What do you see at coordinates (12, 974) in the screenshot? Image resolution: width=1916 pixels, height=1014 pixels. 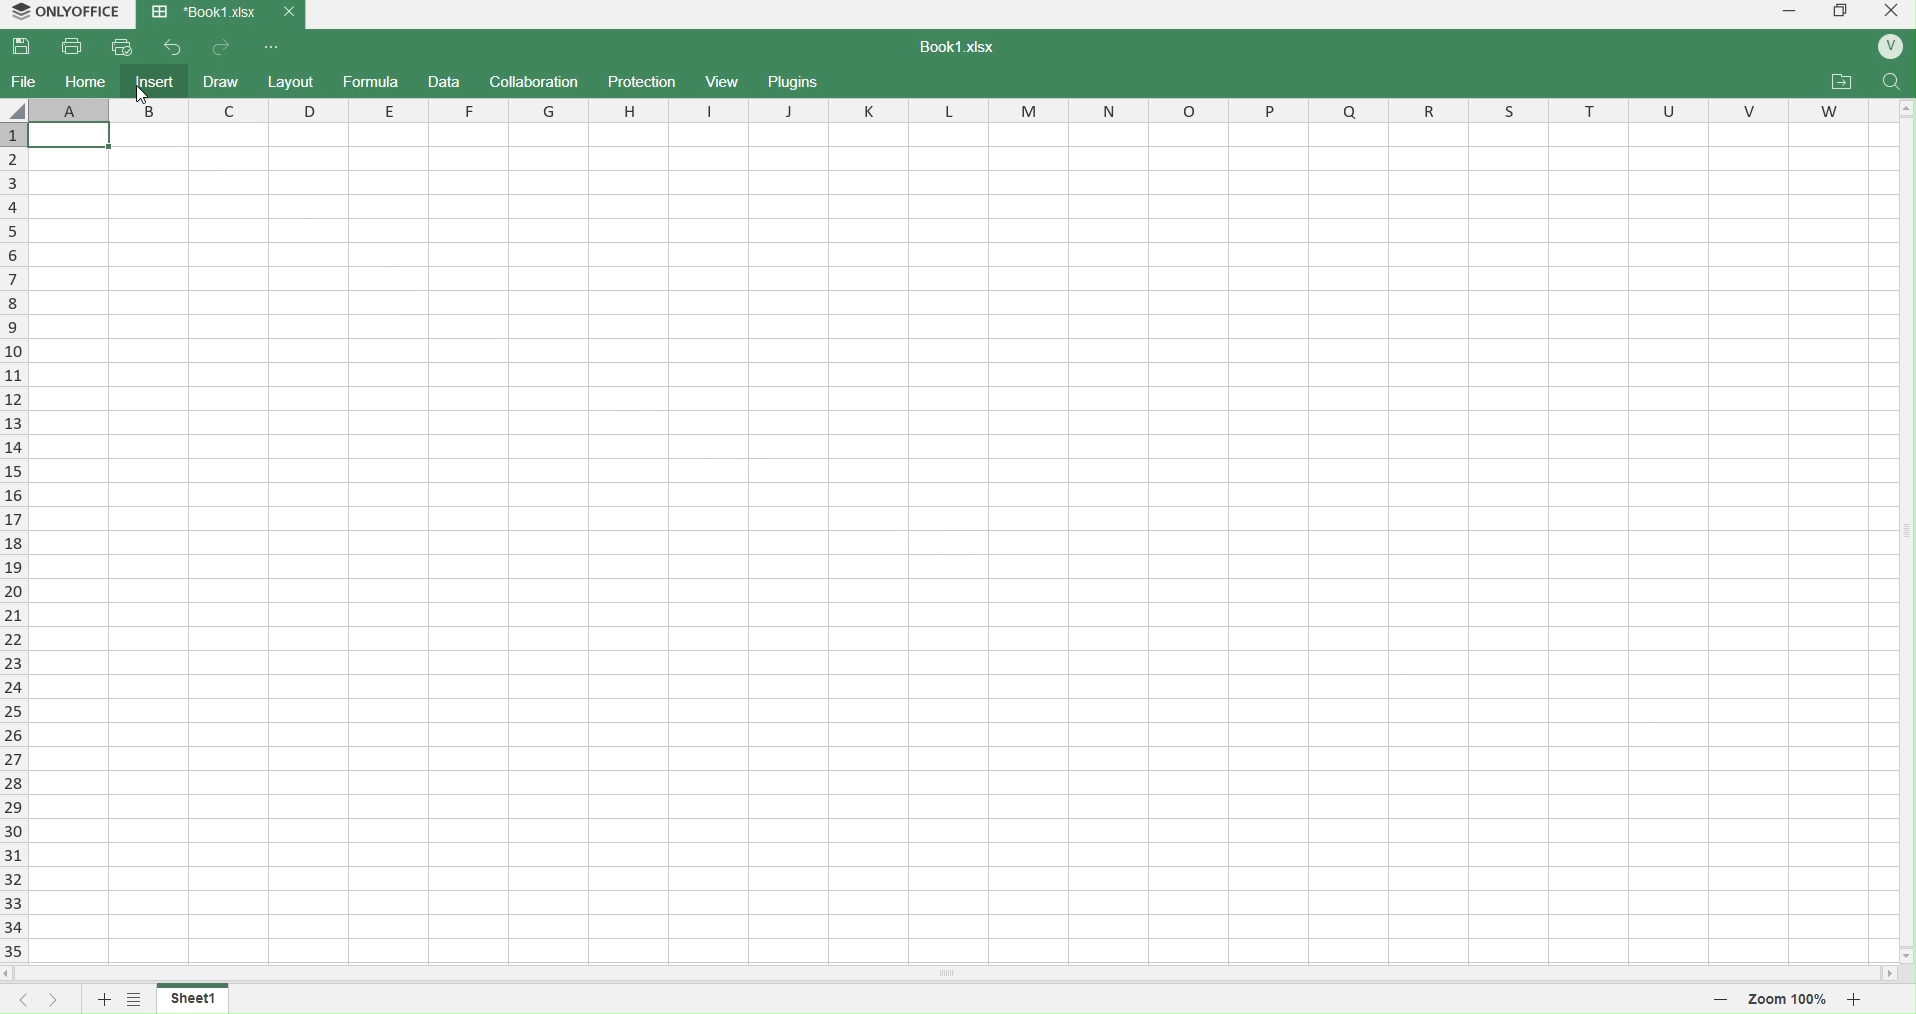 I see `move left` at bounding box center [12, 974].